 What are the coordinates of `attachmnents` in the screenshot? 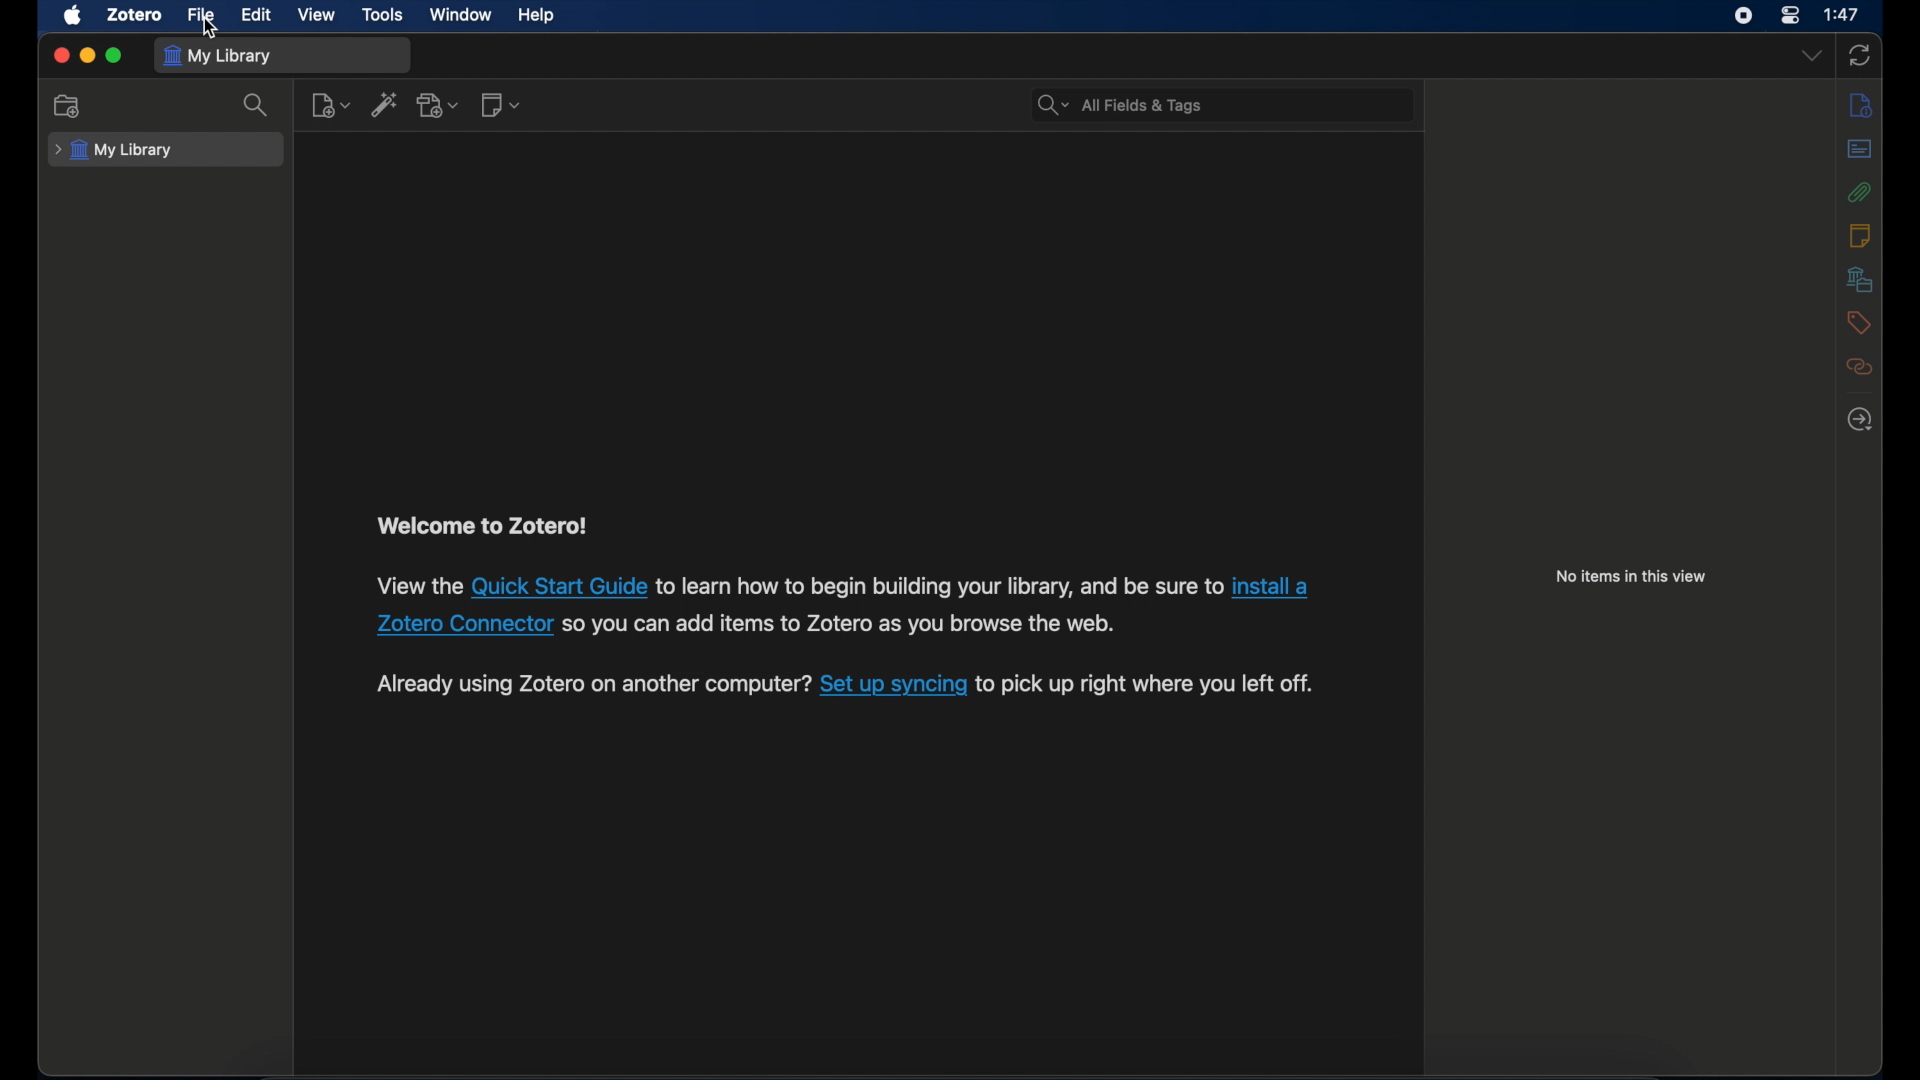 It's located at (1859, 193).